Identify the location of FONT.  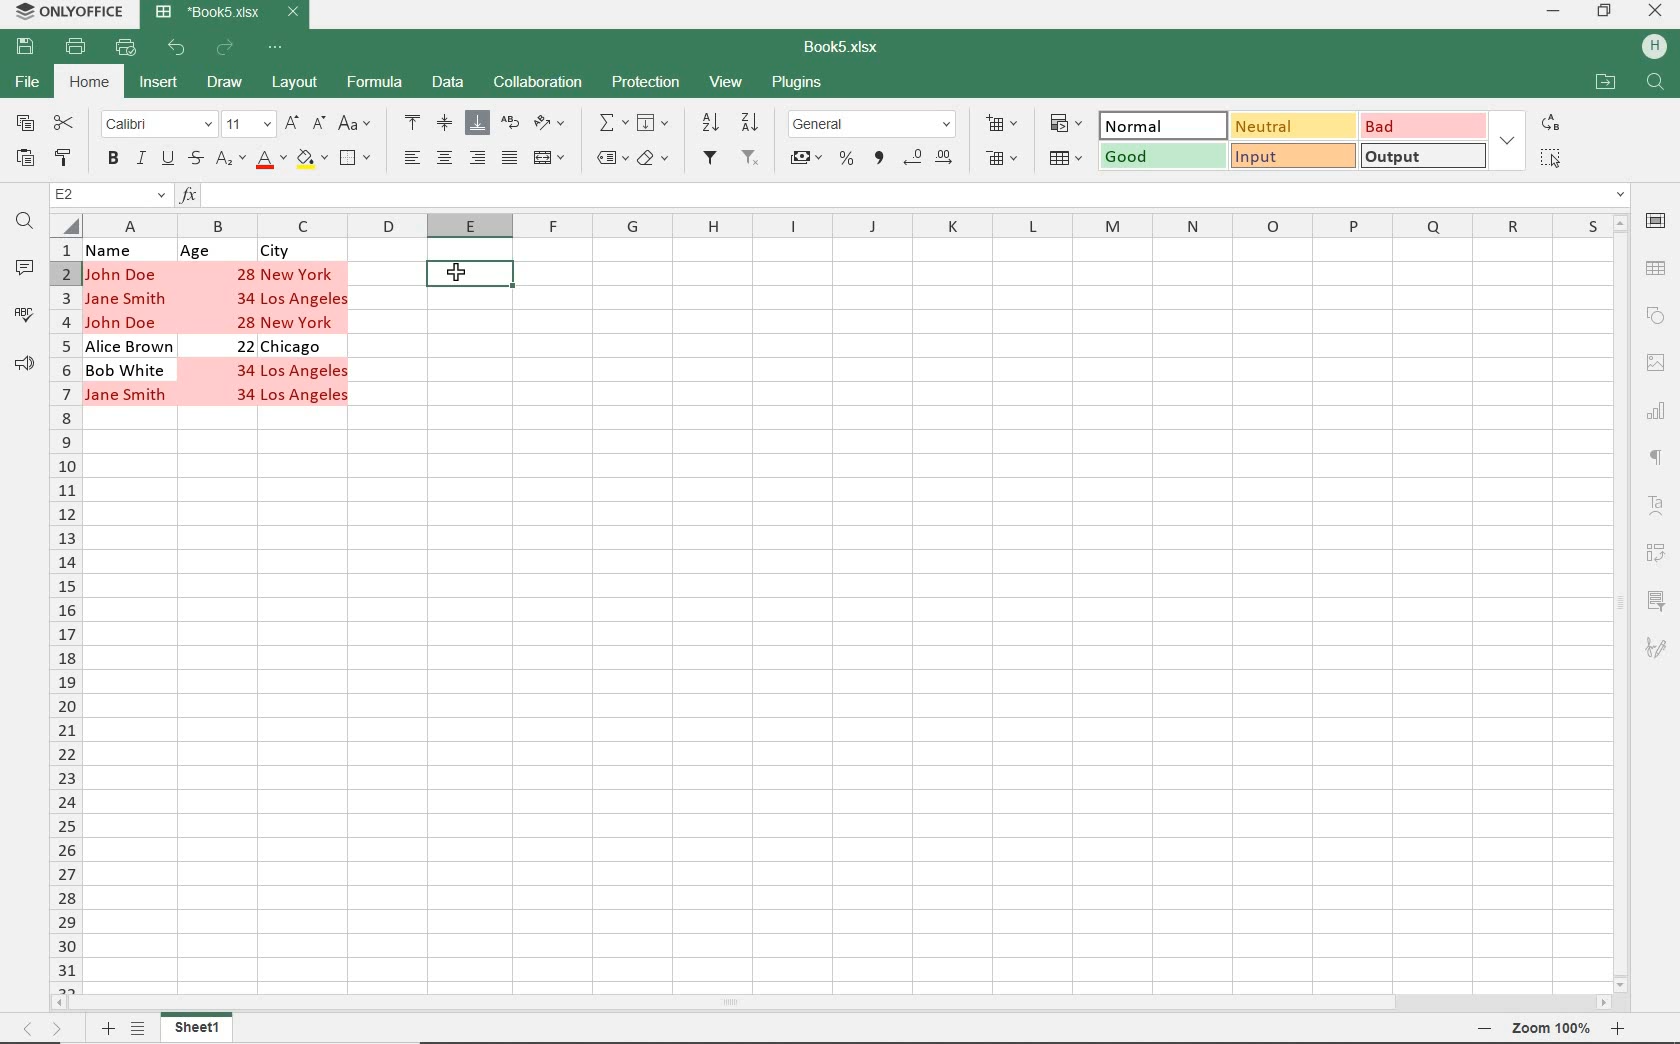
(158, 125).